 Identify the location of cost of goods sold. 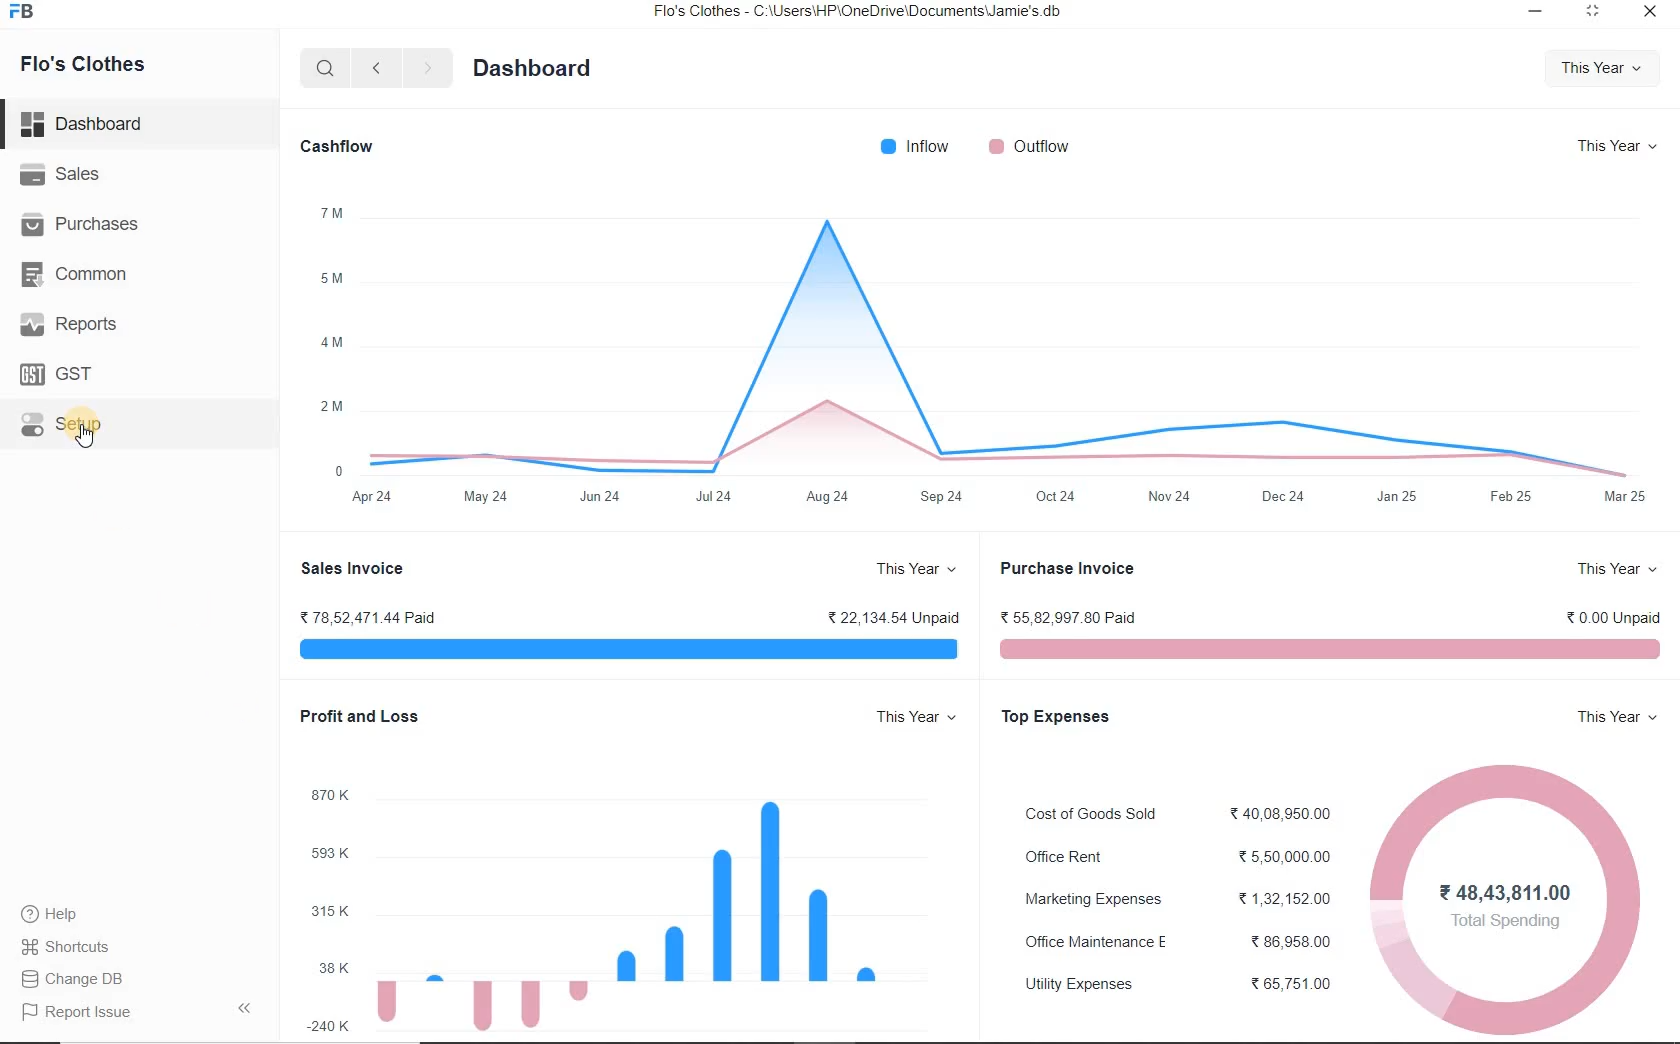
(1093, 814).